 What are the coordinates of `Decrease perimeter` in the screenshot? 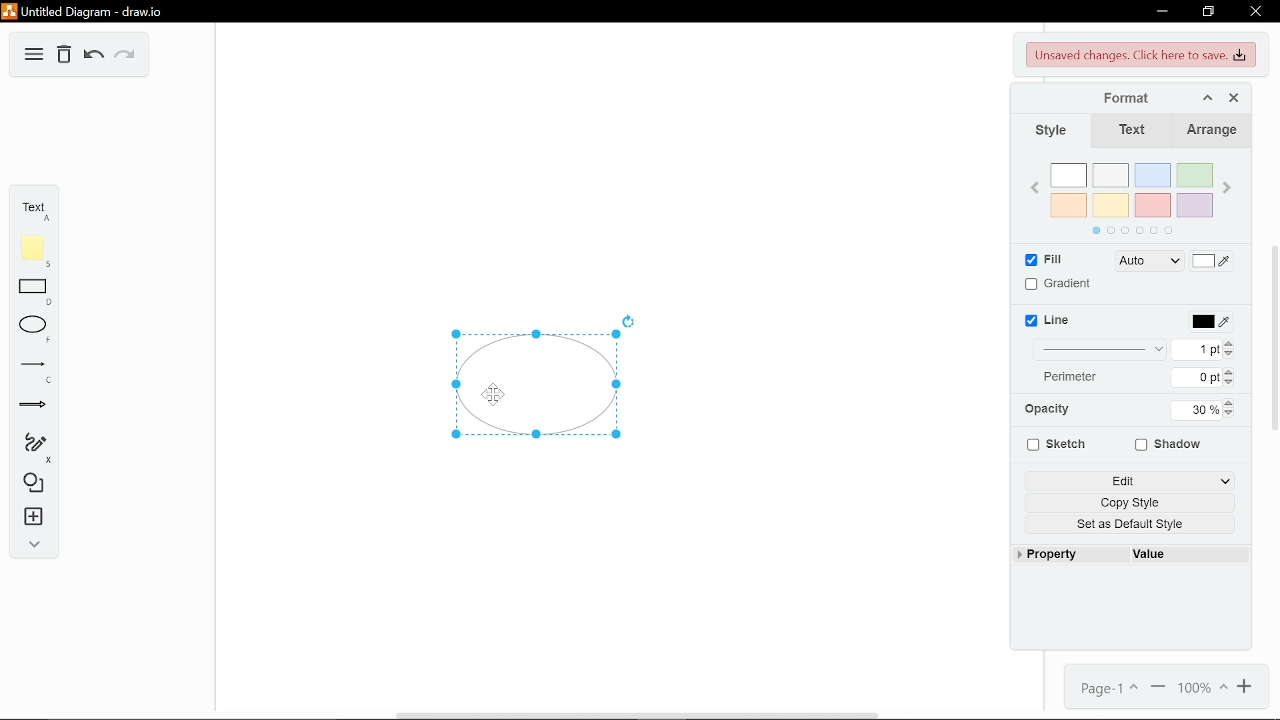 It's located at (1231, 383).